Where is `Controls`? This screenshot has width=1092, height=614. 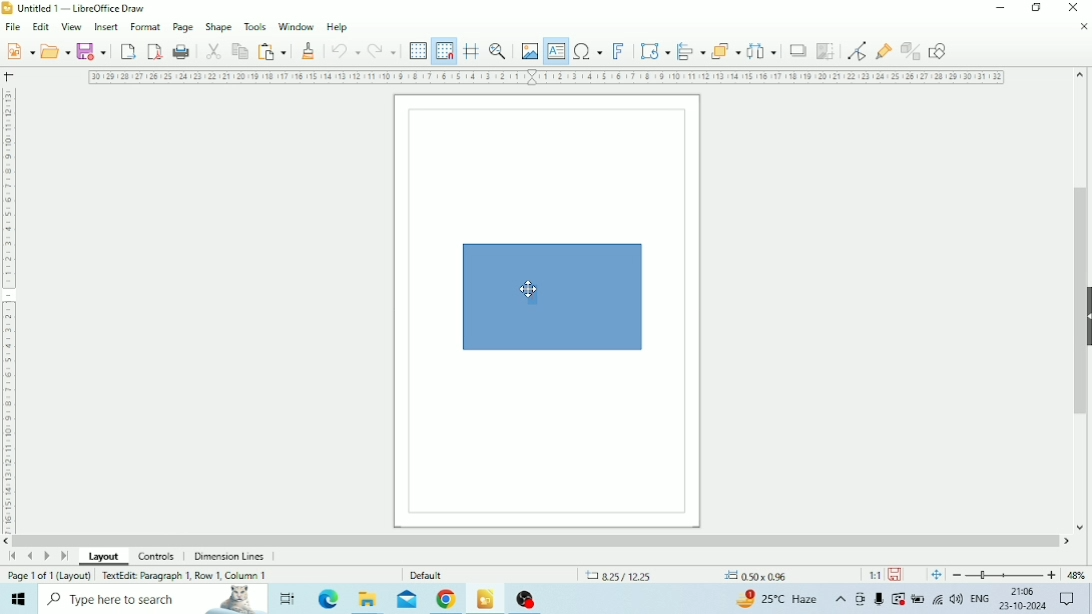
Controls is located at coordinates (160, 557).